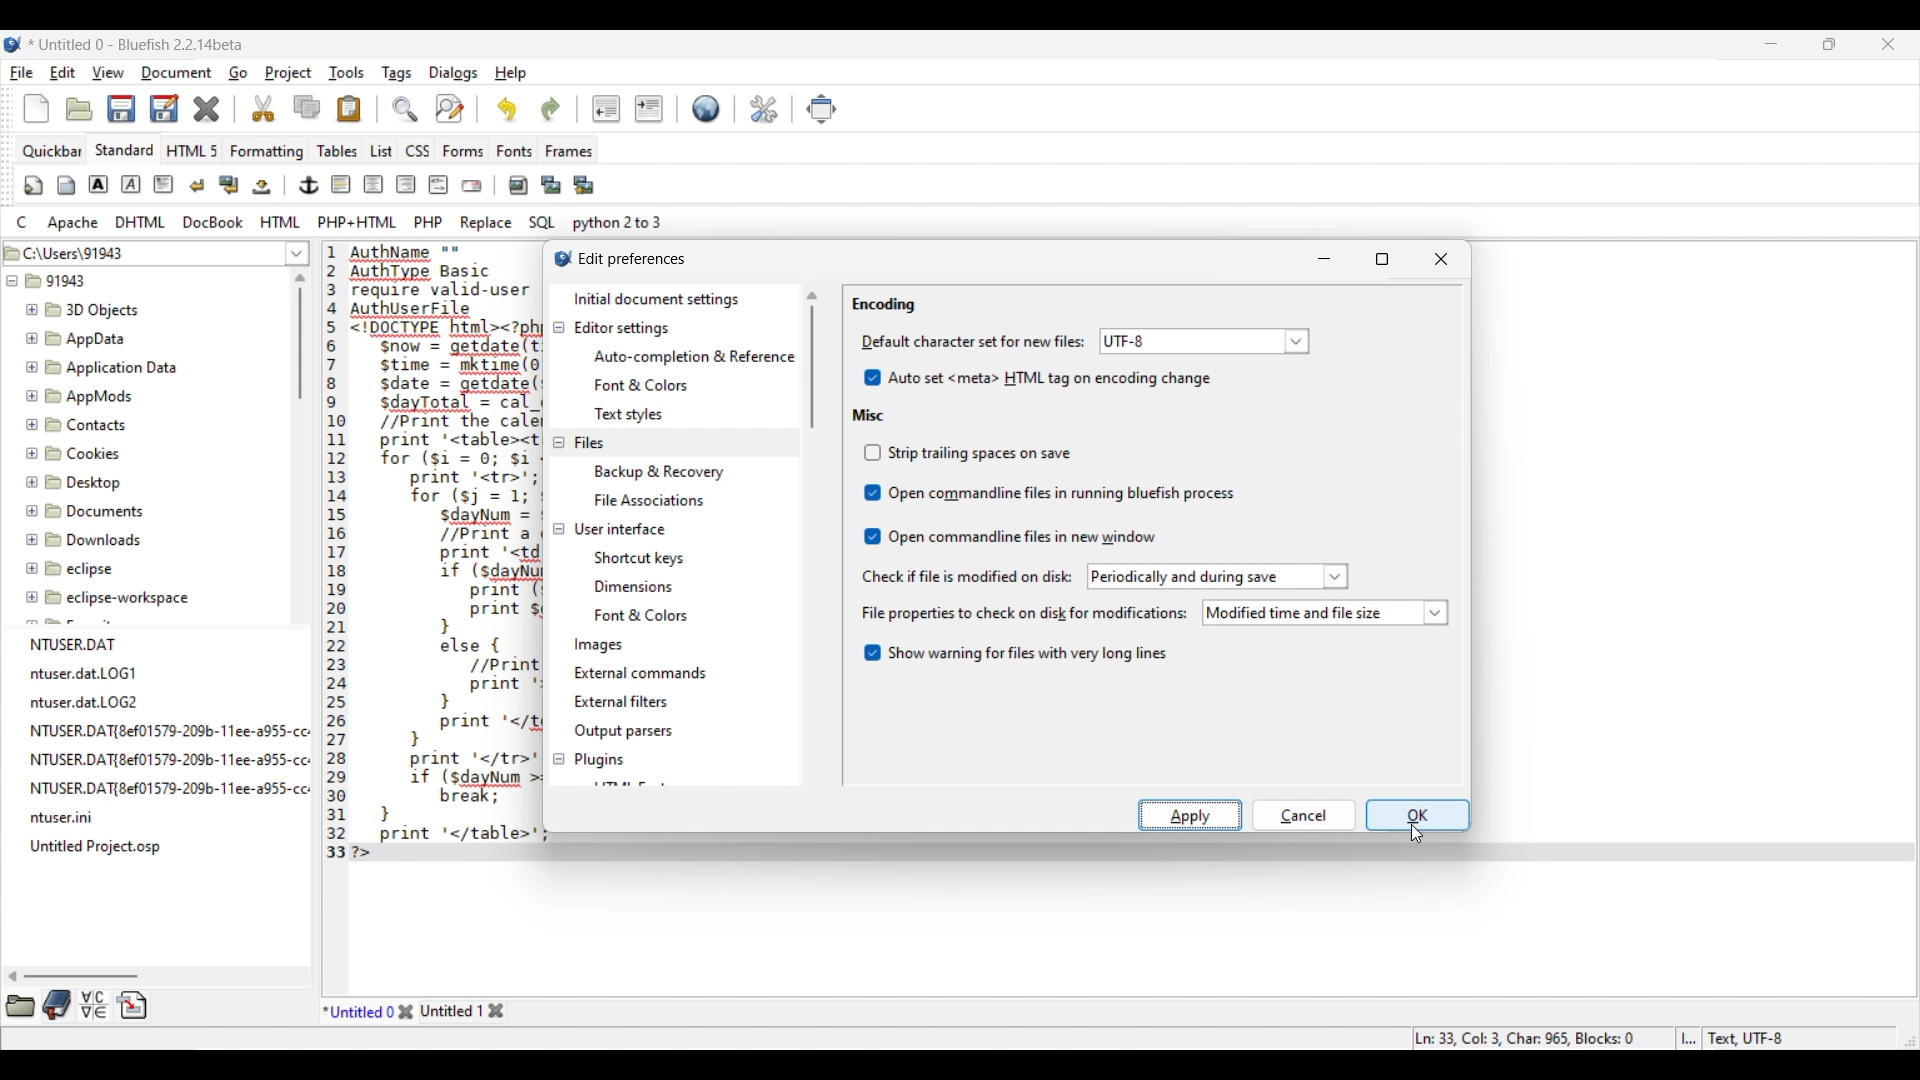 The height and width of the screenshot is (1080, 1920). What do you see at coordinates (884, 305) in the screenshot?
I see `Encoding section` at bounding box center [884, 305].